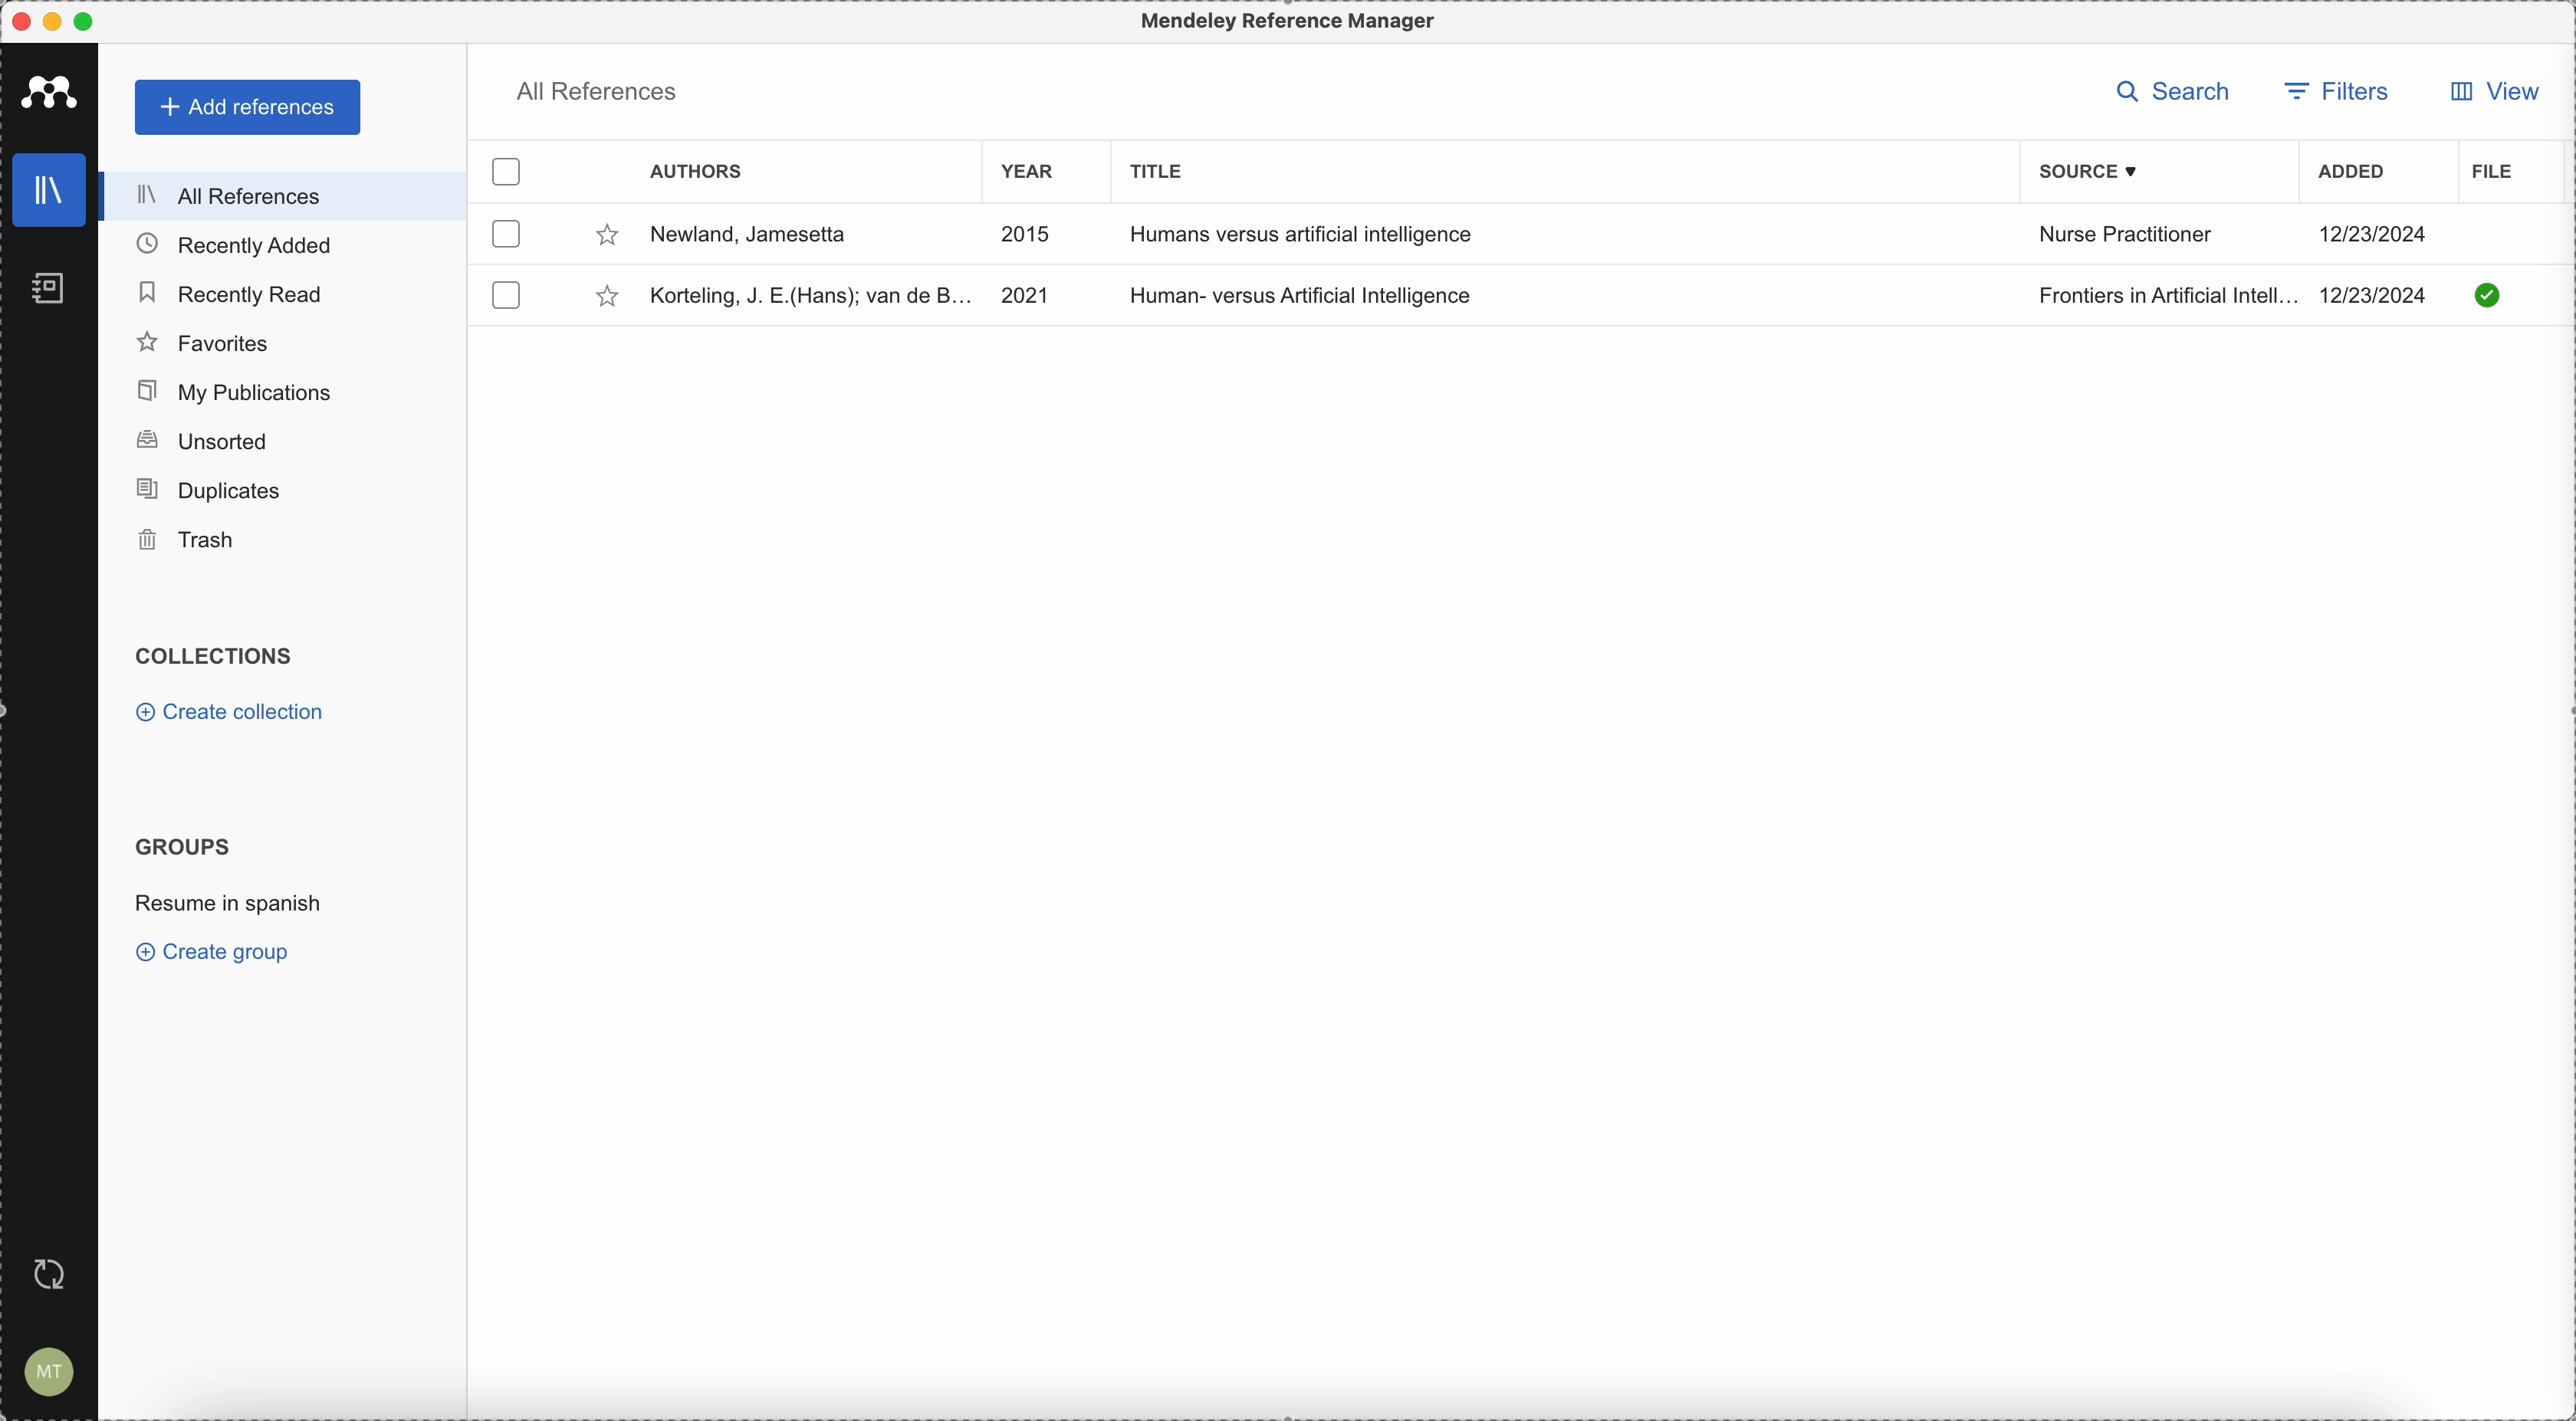 The height and width of the screenshot is (1421, 2576). Describe the element at coordinates (216, 657) in the screenshot. I see `collections` at that location.